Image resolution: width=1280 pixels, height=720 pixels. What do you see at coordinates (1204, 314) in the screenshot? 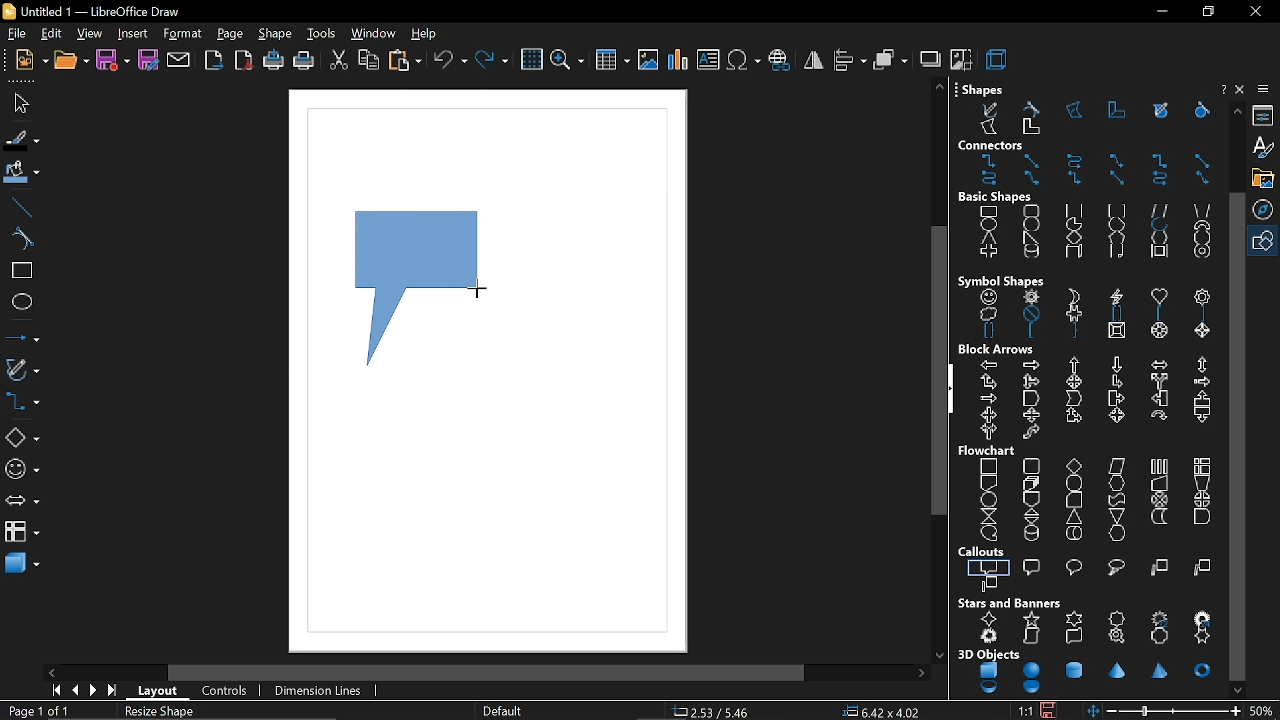
I see `right bracket` at bounding box center [1204, 314].